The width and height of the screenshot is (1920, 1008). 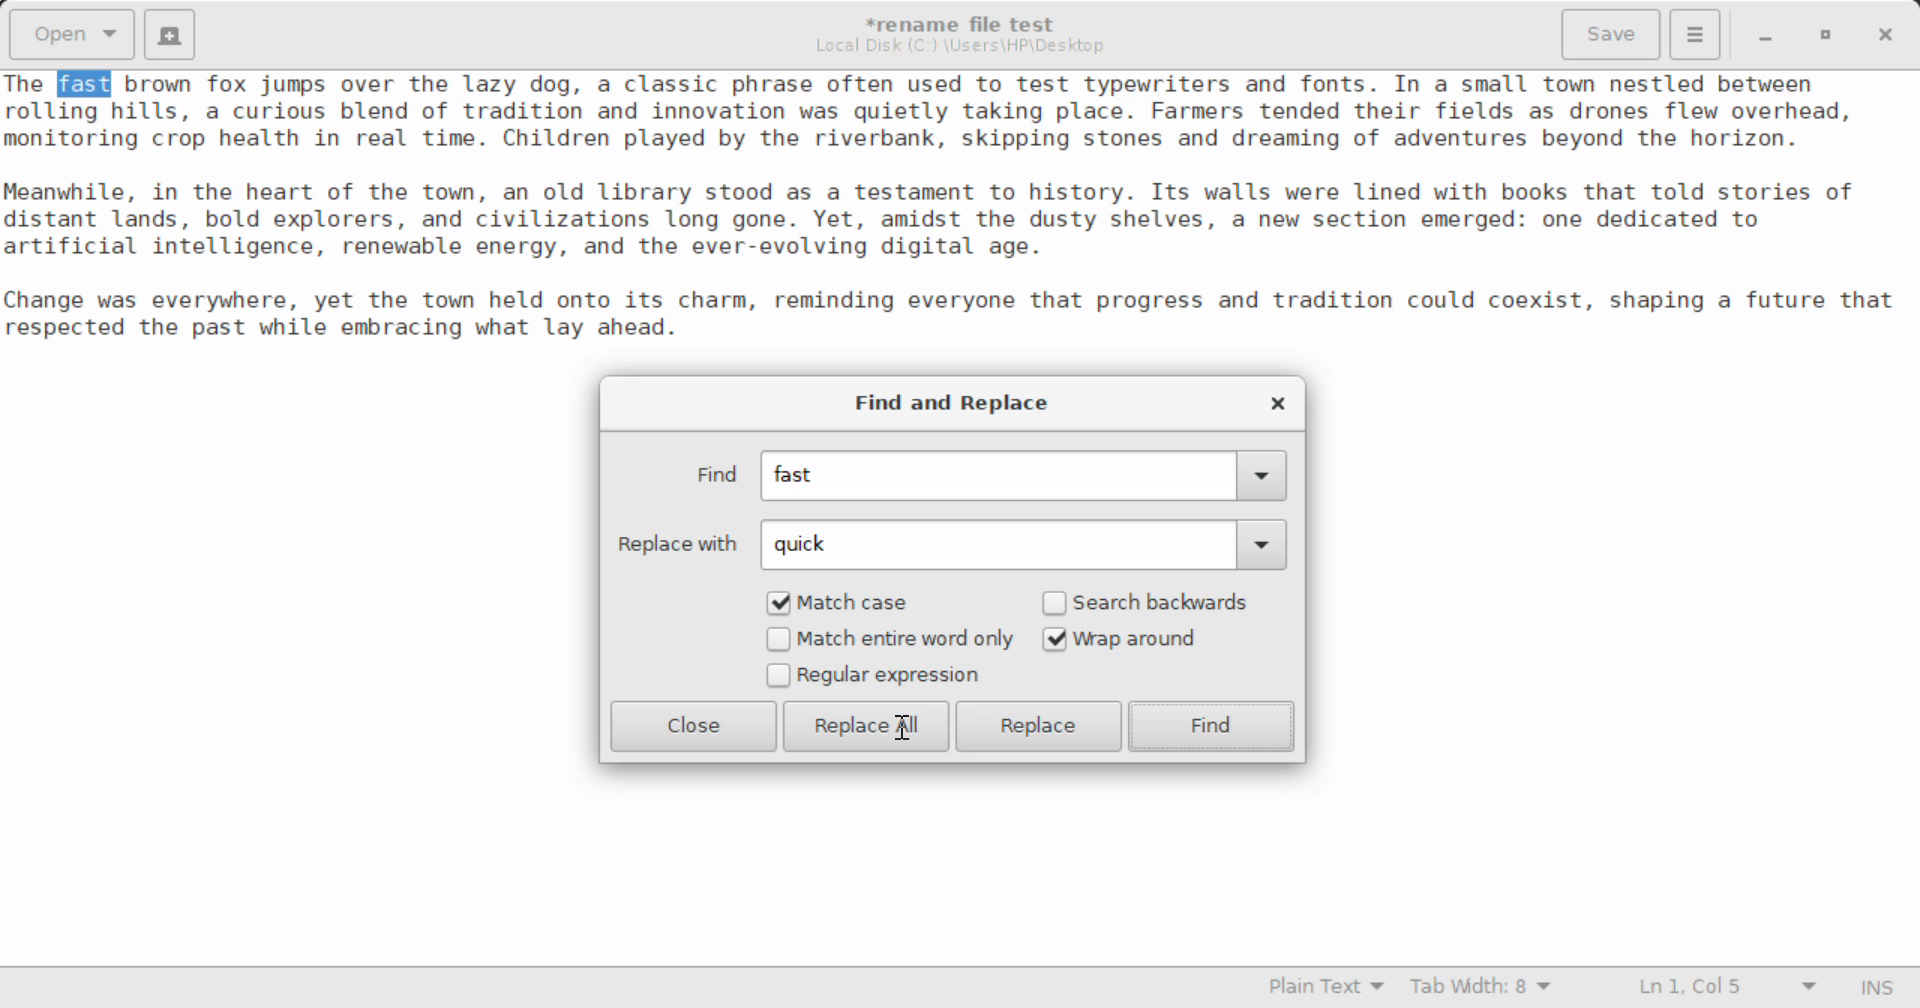 What do you see at coordinates (1043, 726) in the screenshot?
I see `Replace` at bounding box center [1043, 726].